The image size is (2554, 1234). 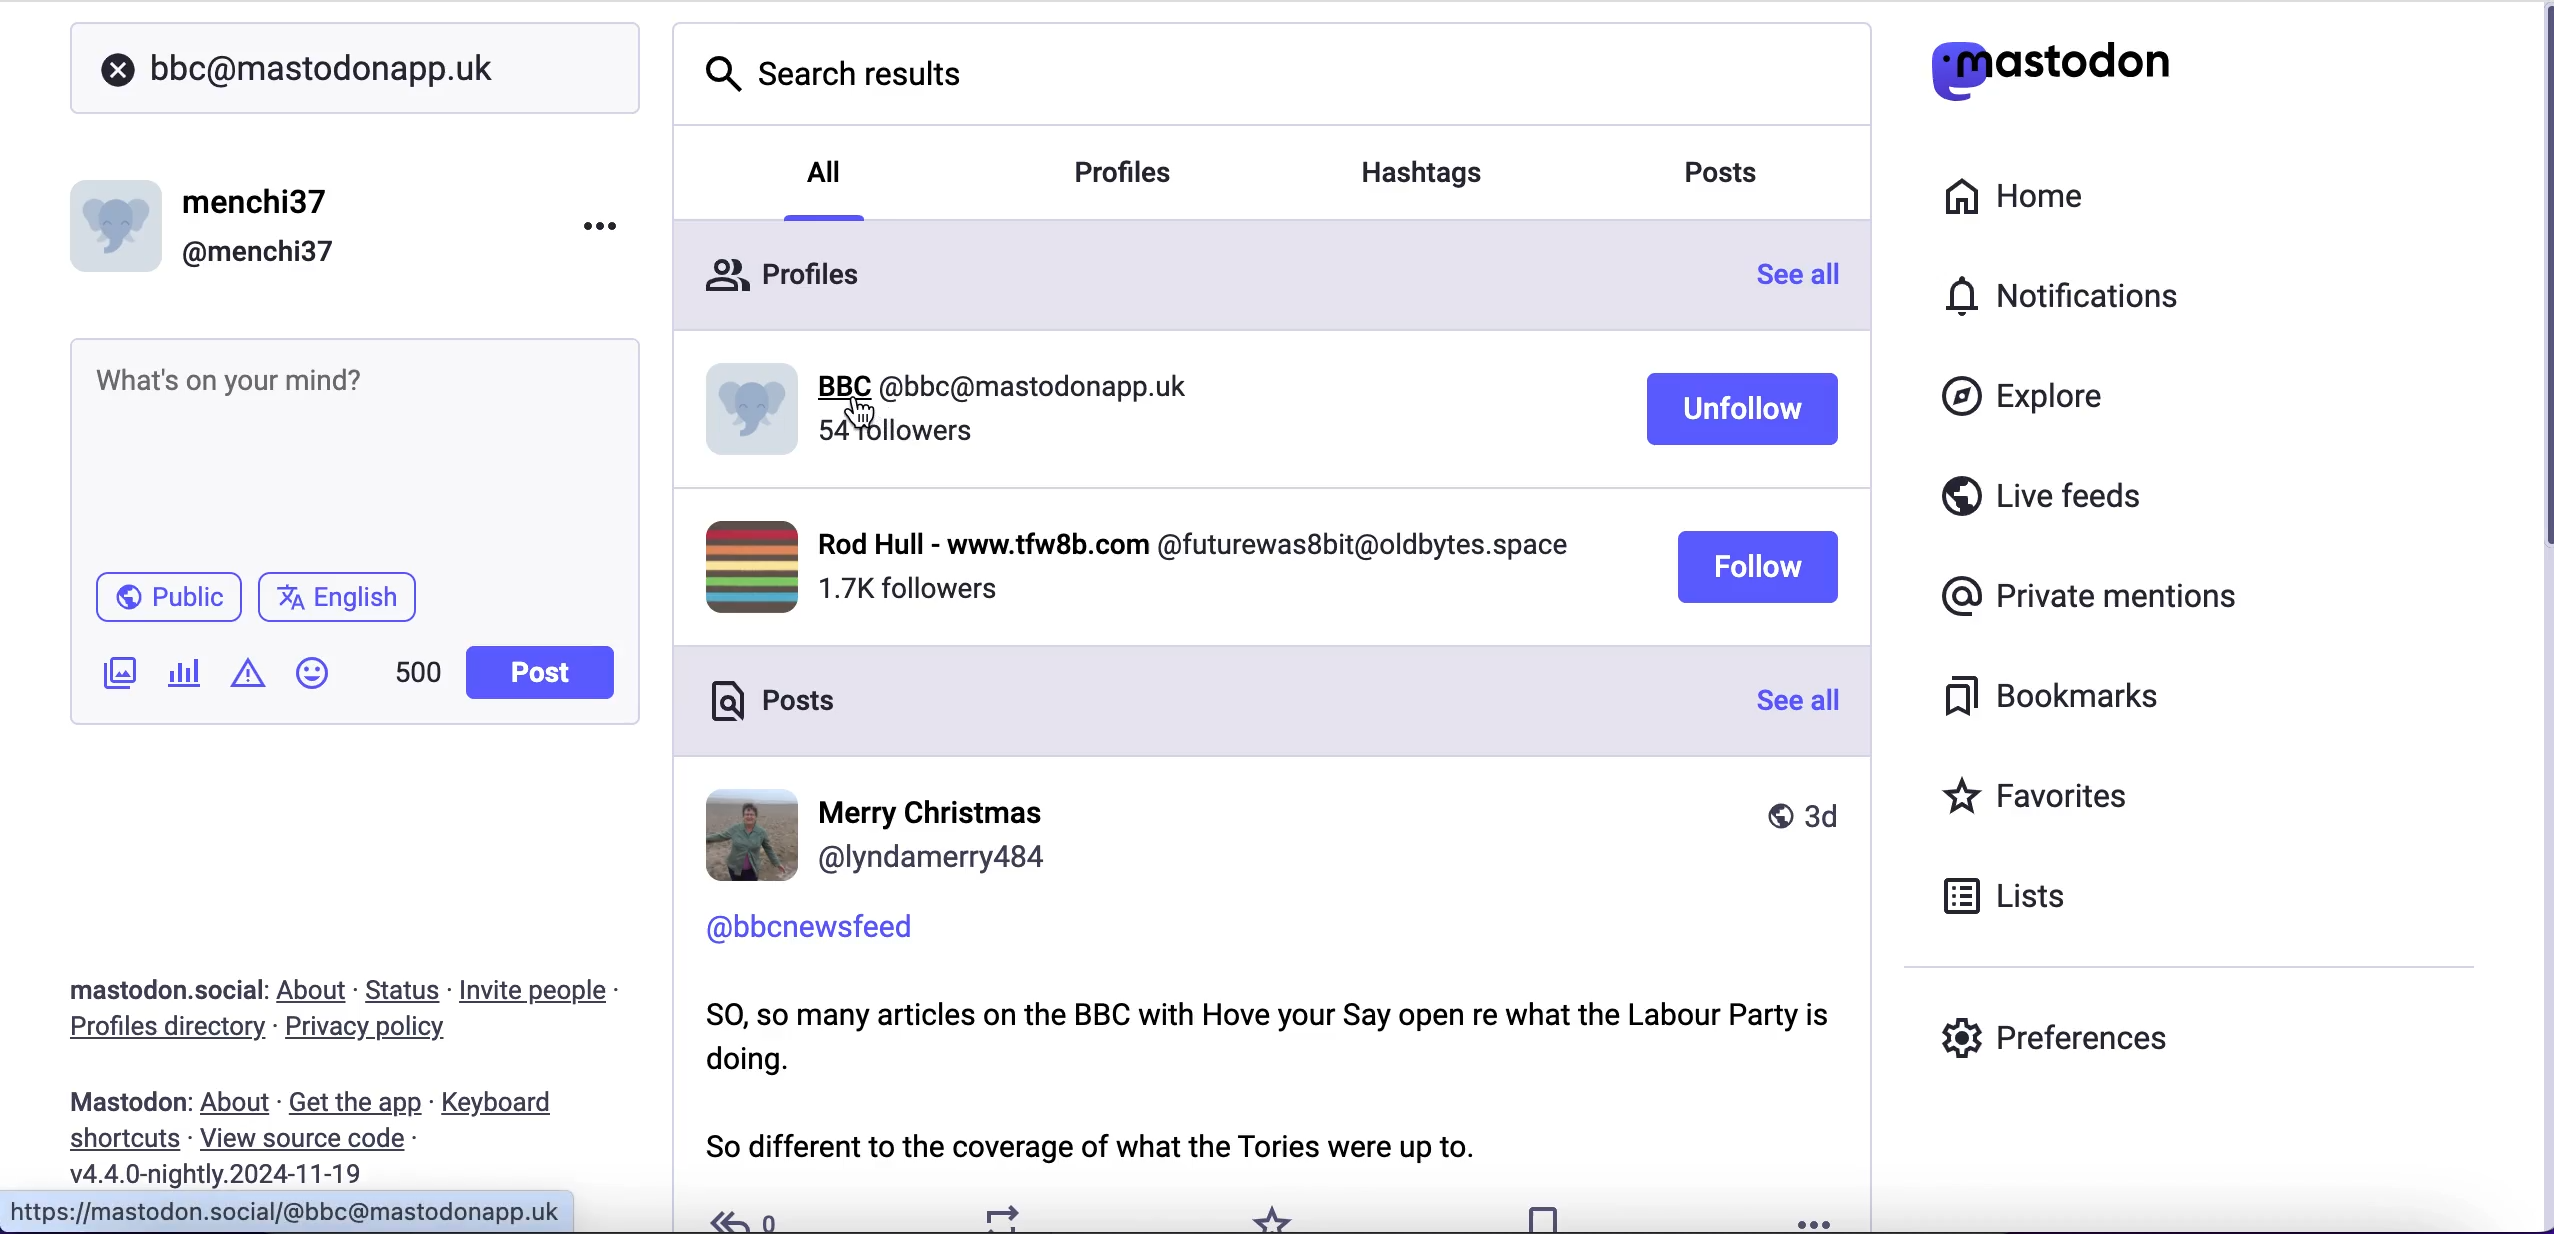 I want to click on emojis, so click(x=321, y=683).